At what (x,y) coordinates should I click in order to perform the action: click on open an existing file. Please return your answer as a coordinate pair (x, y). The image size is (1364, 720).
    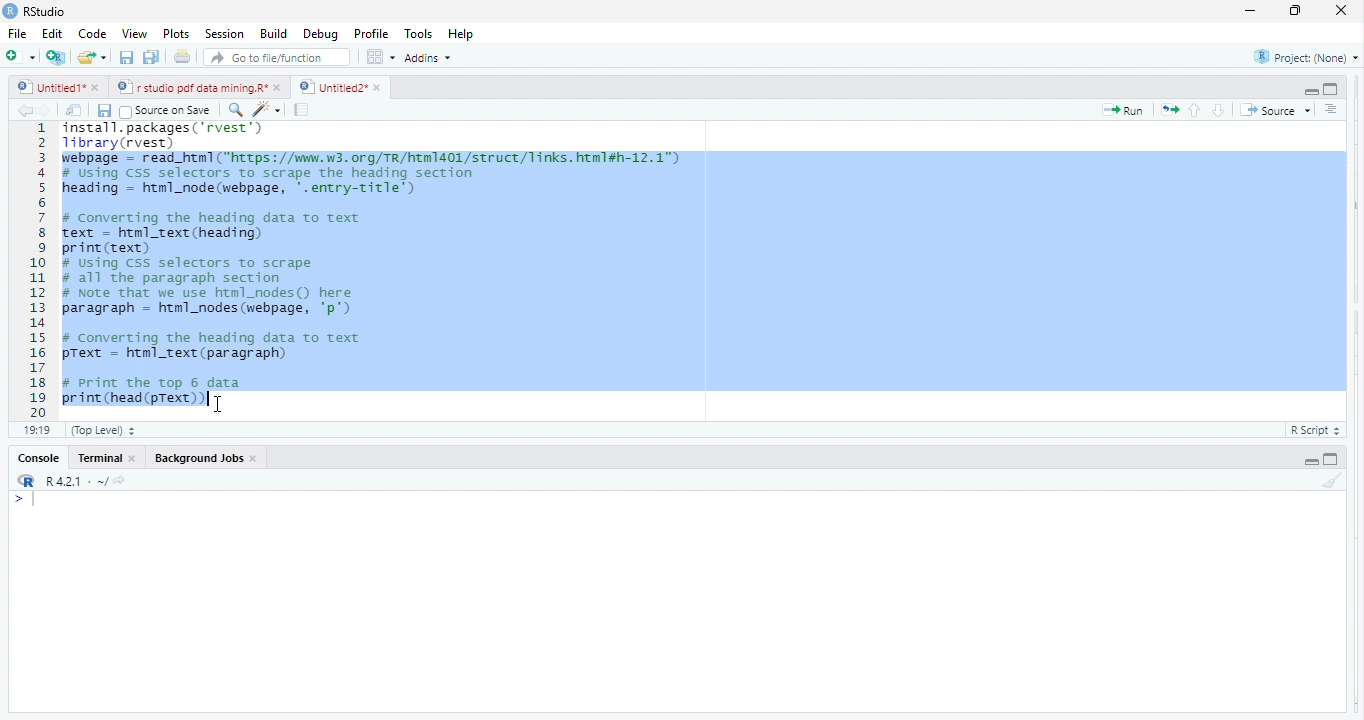
    Looking at the image, I should click on (93, 56).